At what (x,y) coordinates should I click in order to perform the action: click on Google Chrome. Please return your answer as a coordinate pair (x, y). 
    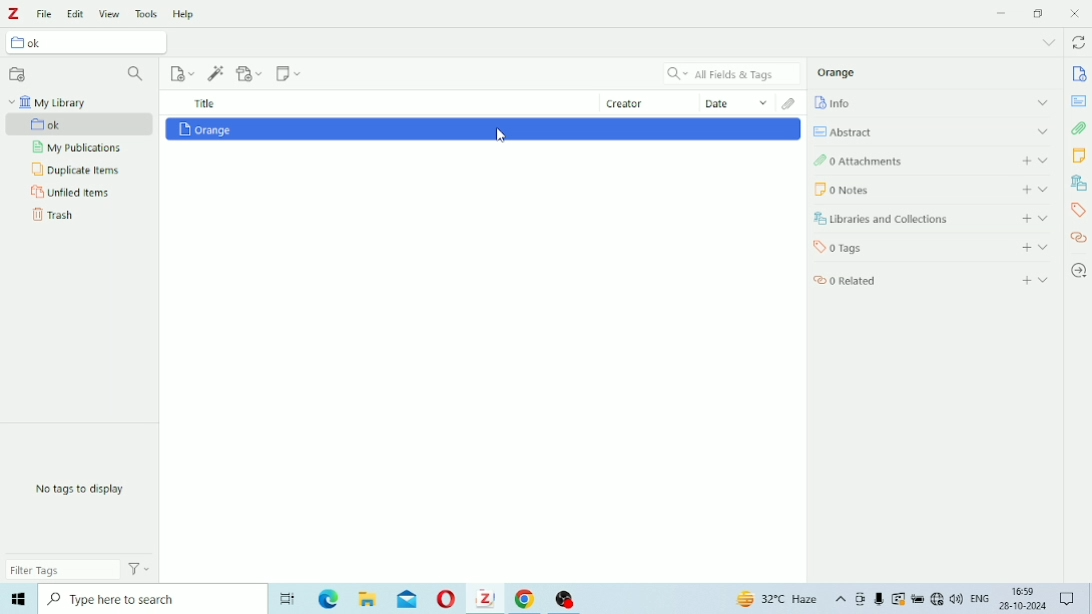
    Looking at the image, I should click on (528, 599).